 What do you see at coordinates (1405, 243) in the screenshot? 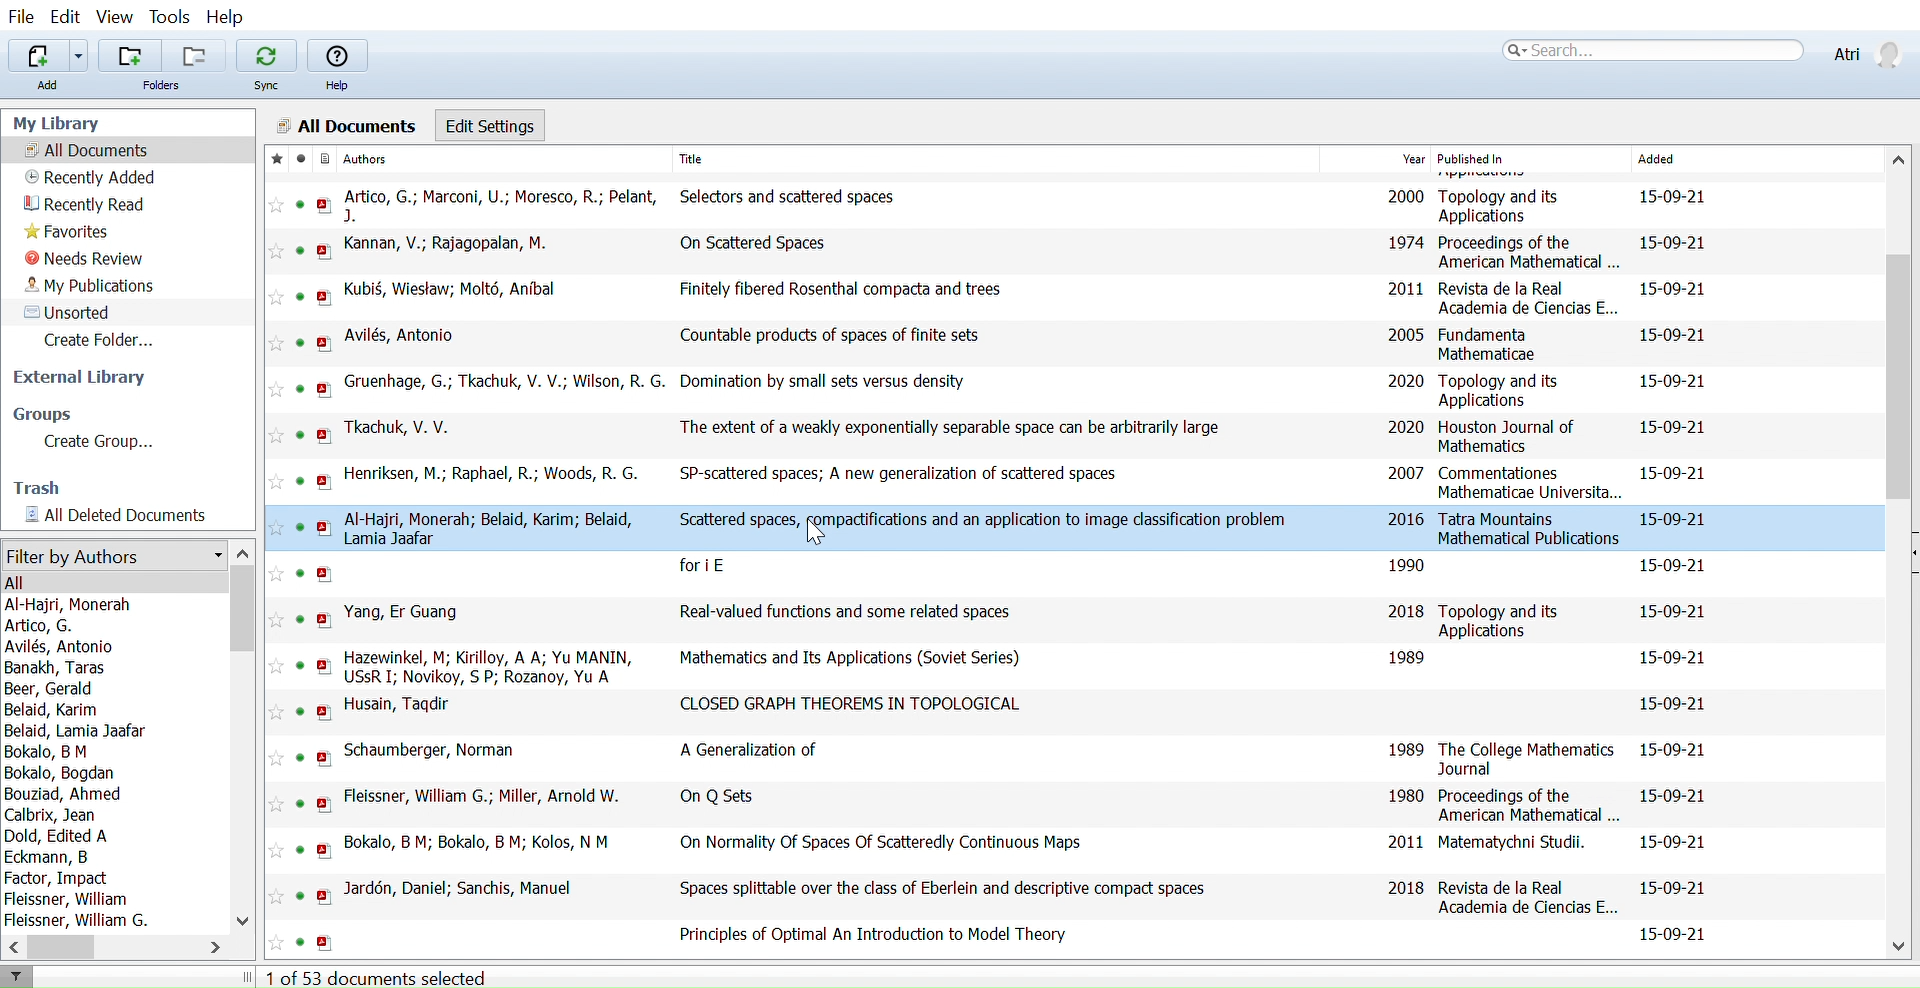
I see `1974` at bounding box center [1405, 243].